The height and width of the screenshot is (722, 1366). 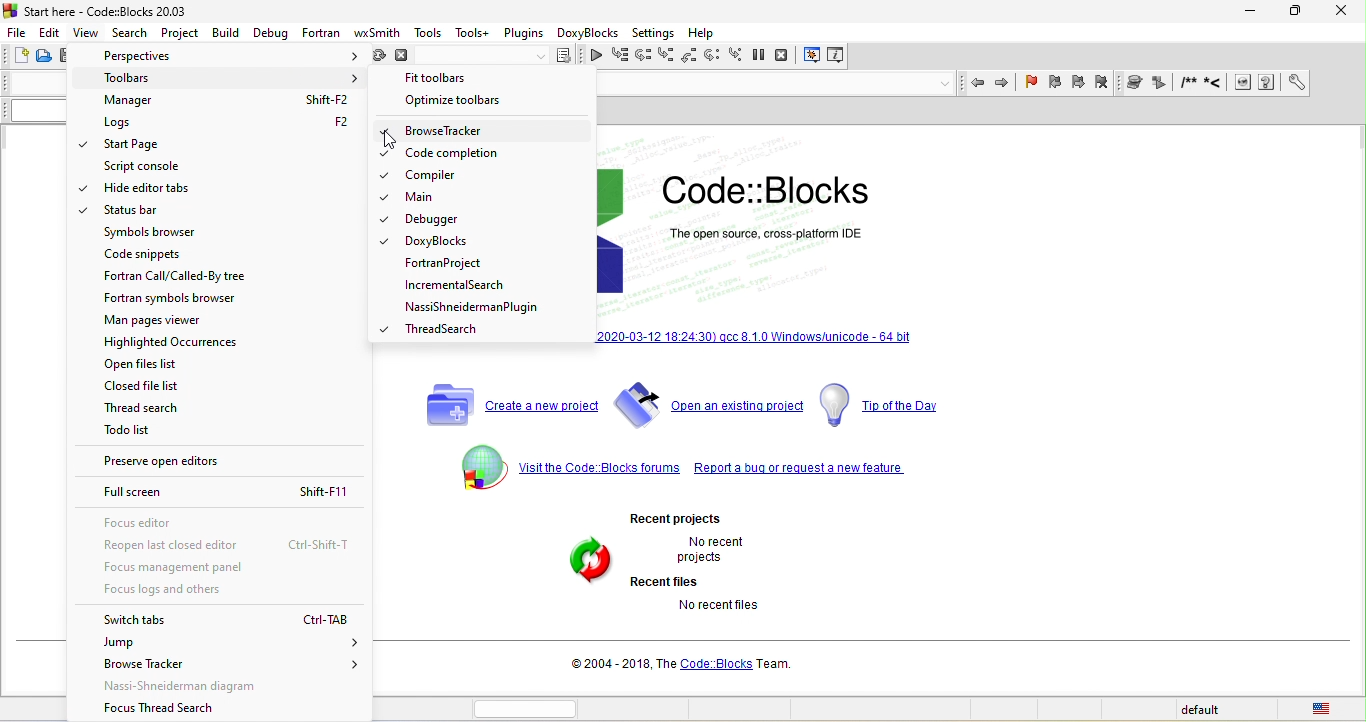 I want to click on stop debugger, so click(x=787, y=55).